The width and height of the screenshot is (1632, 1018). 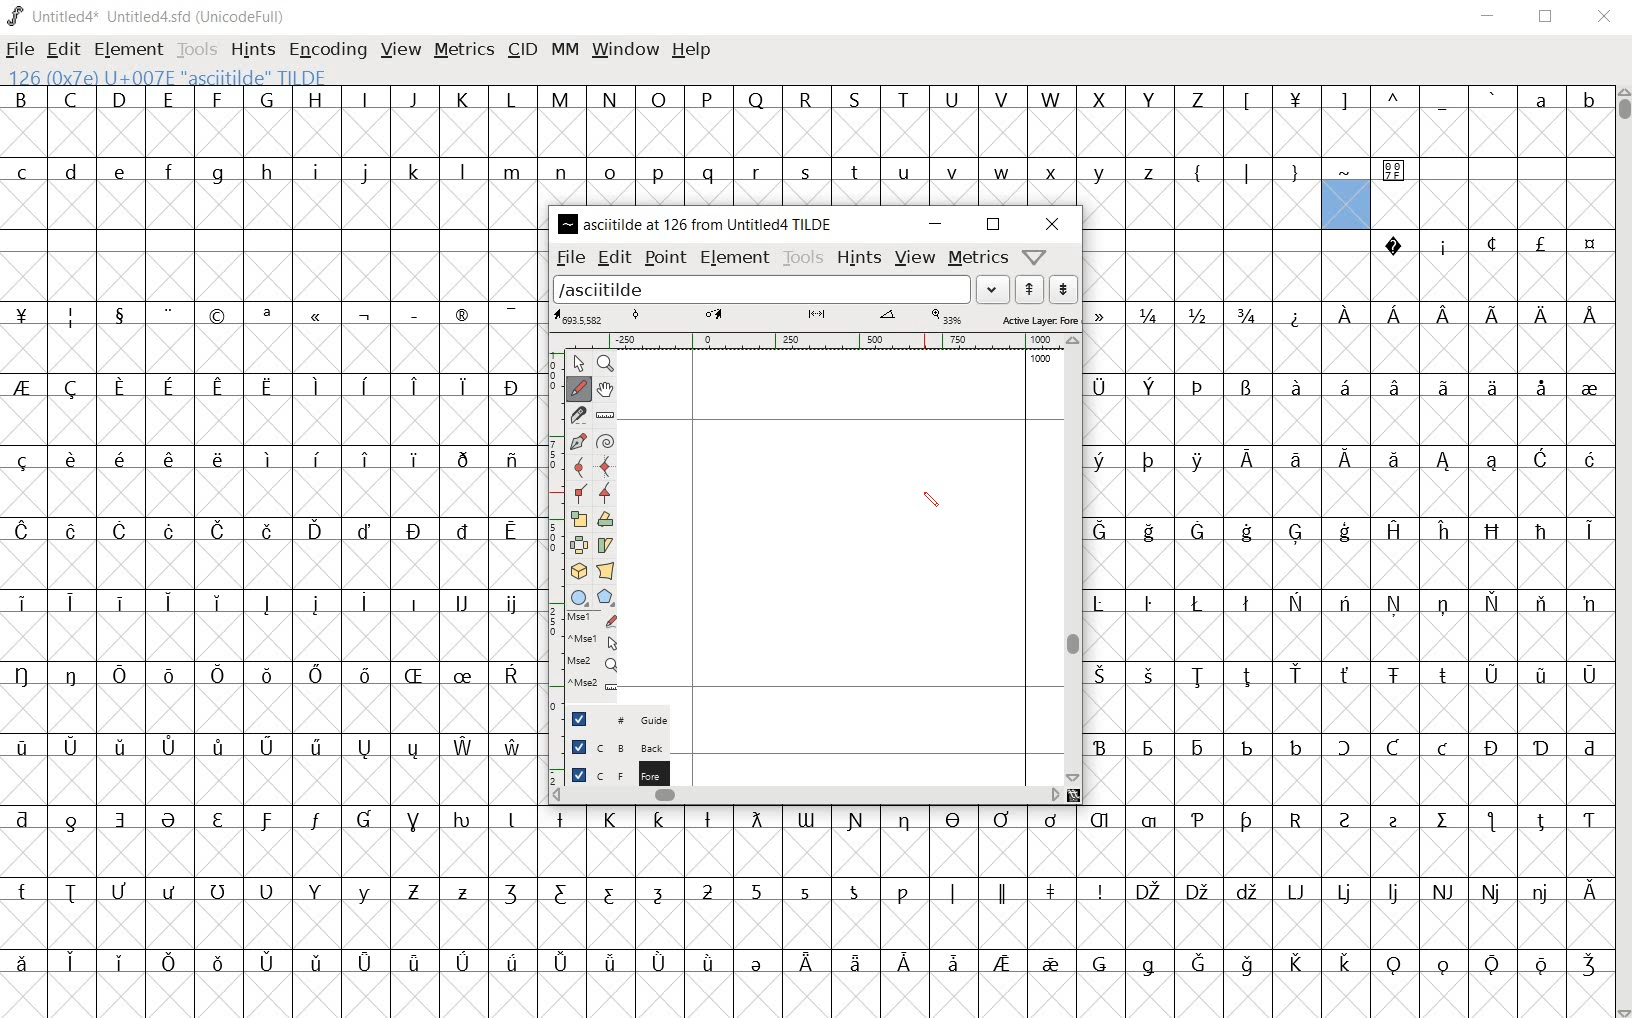 What do you see at coordinates (977, 259) in the screenshot?
I see `metrics` at bounding box center [977, 259].